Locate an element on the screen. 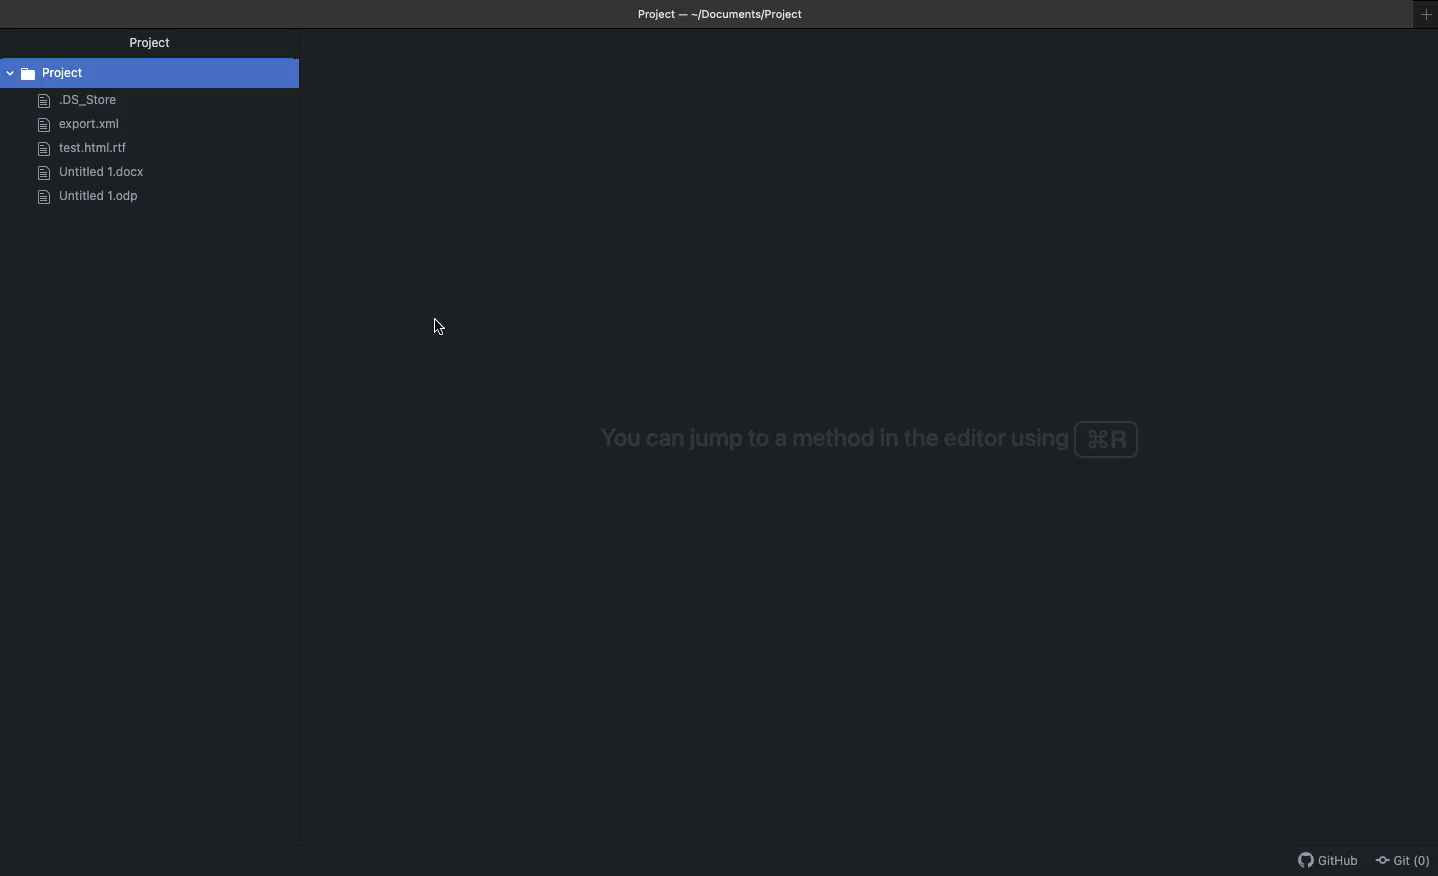 Image resolution: width=1438 pixels, height=876 pixels. Jump to editor  is located at coordinates (858, 439).